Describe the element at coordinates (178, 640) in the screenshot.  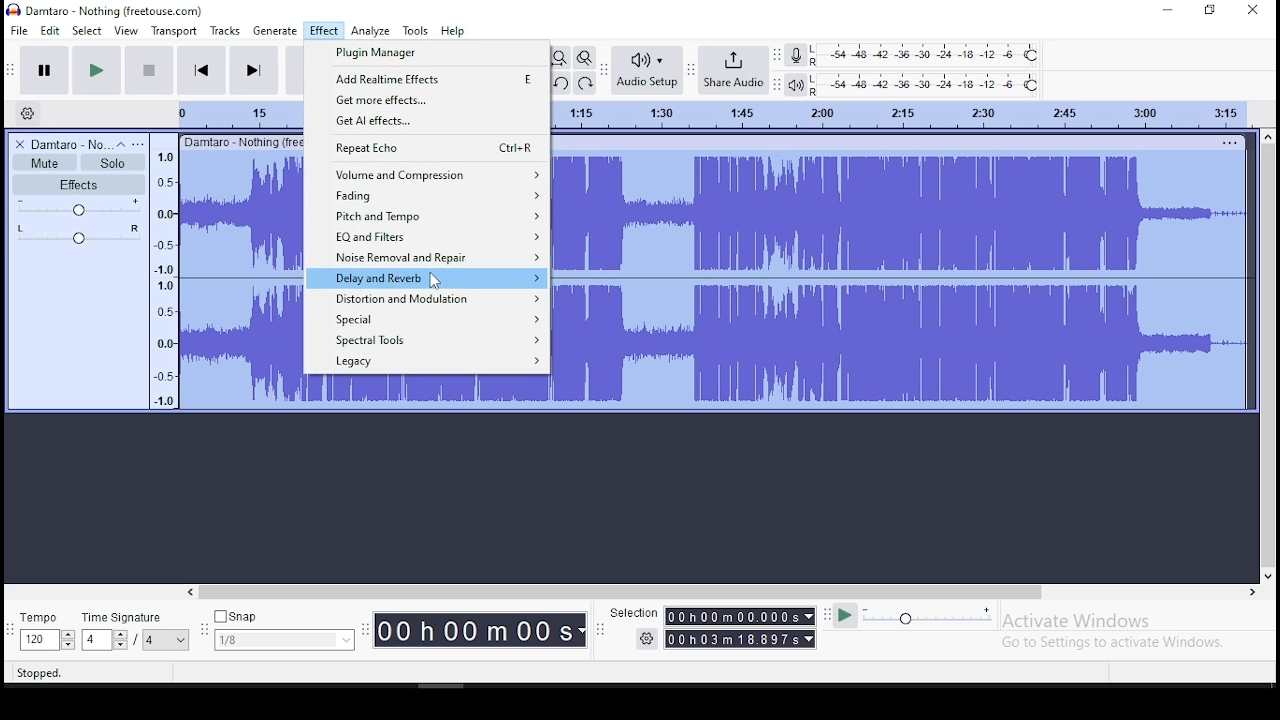
I see `Drop down` at that location.